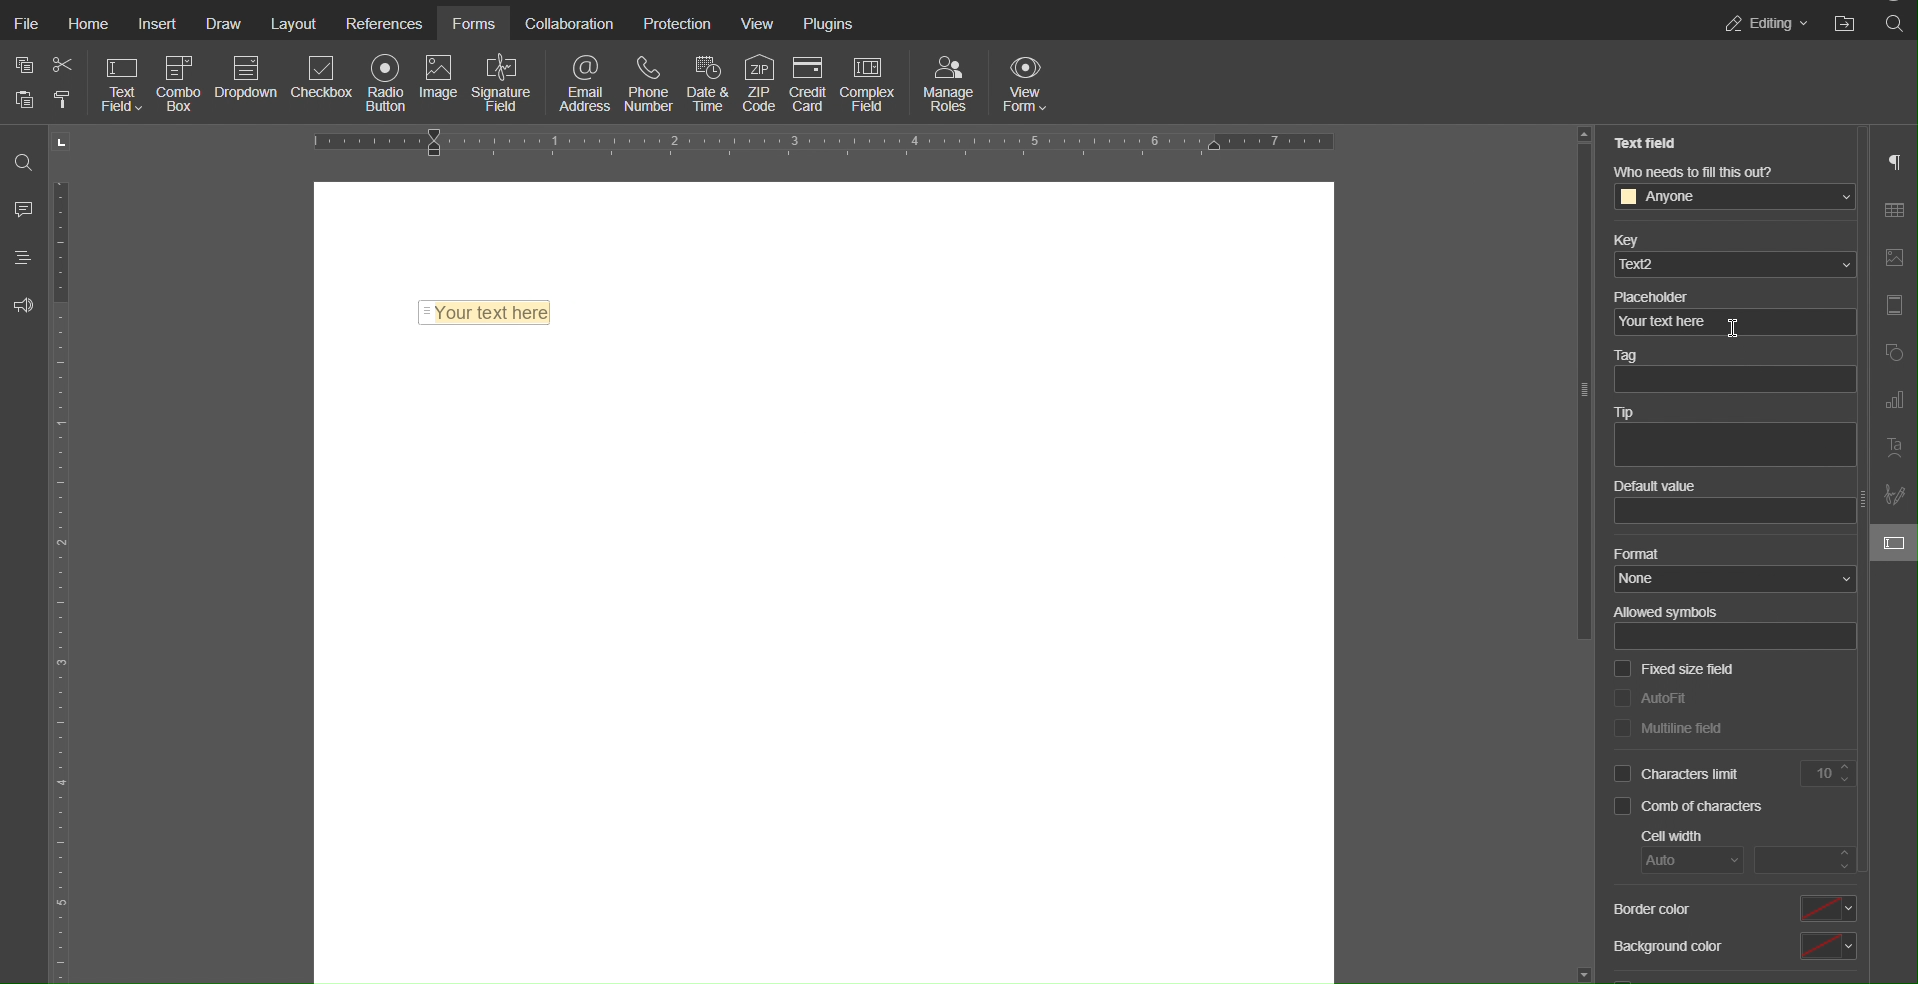  I want to click on File, so click(25, 25).